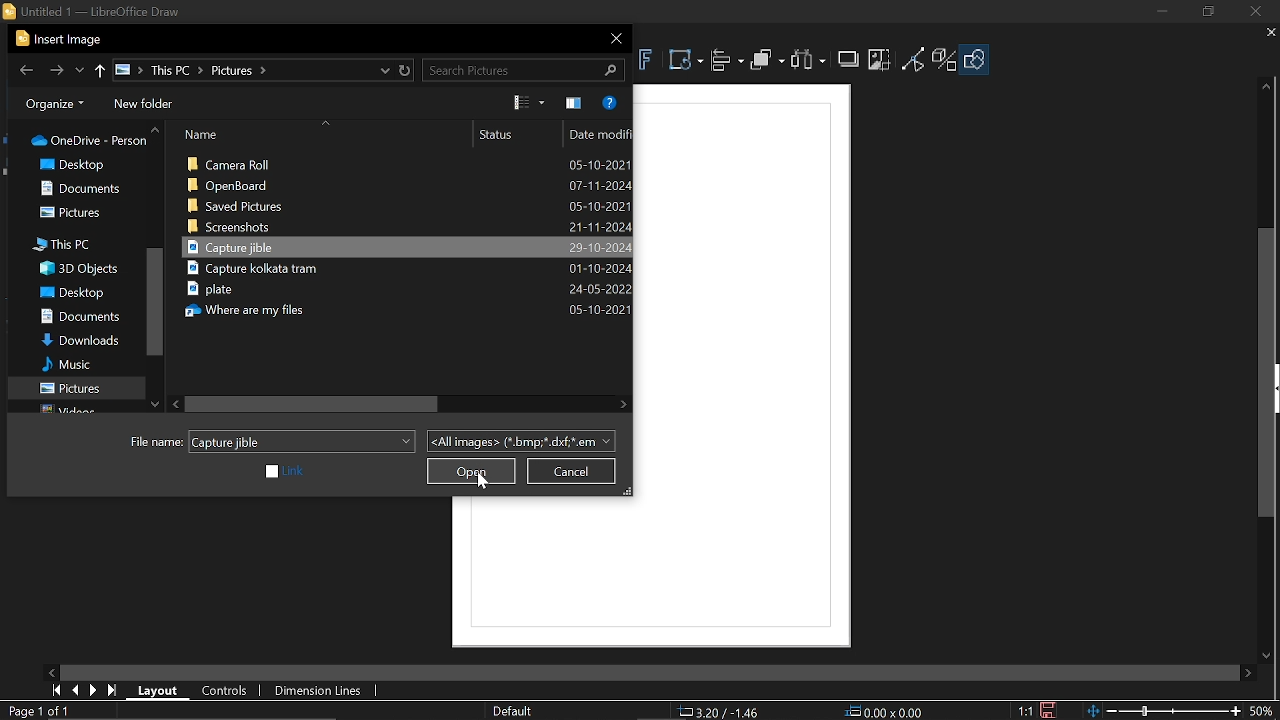  What do you see at coordinates (882, 60) in the screenshot?
I see `Crop ` at bounding box center [882, 60].